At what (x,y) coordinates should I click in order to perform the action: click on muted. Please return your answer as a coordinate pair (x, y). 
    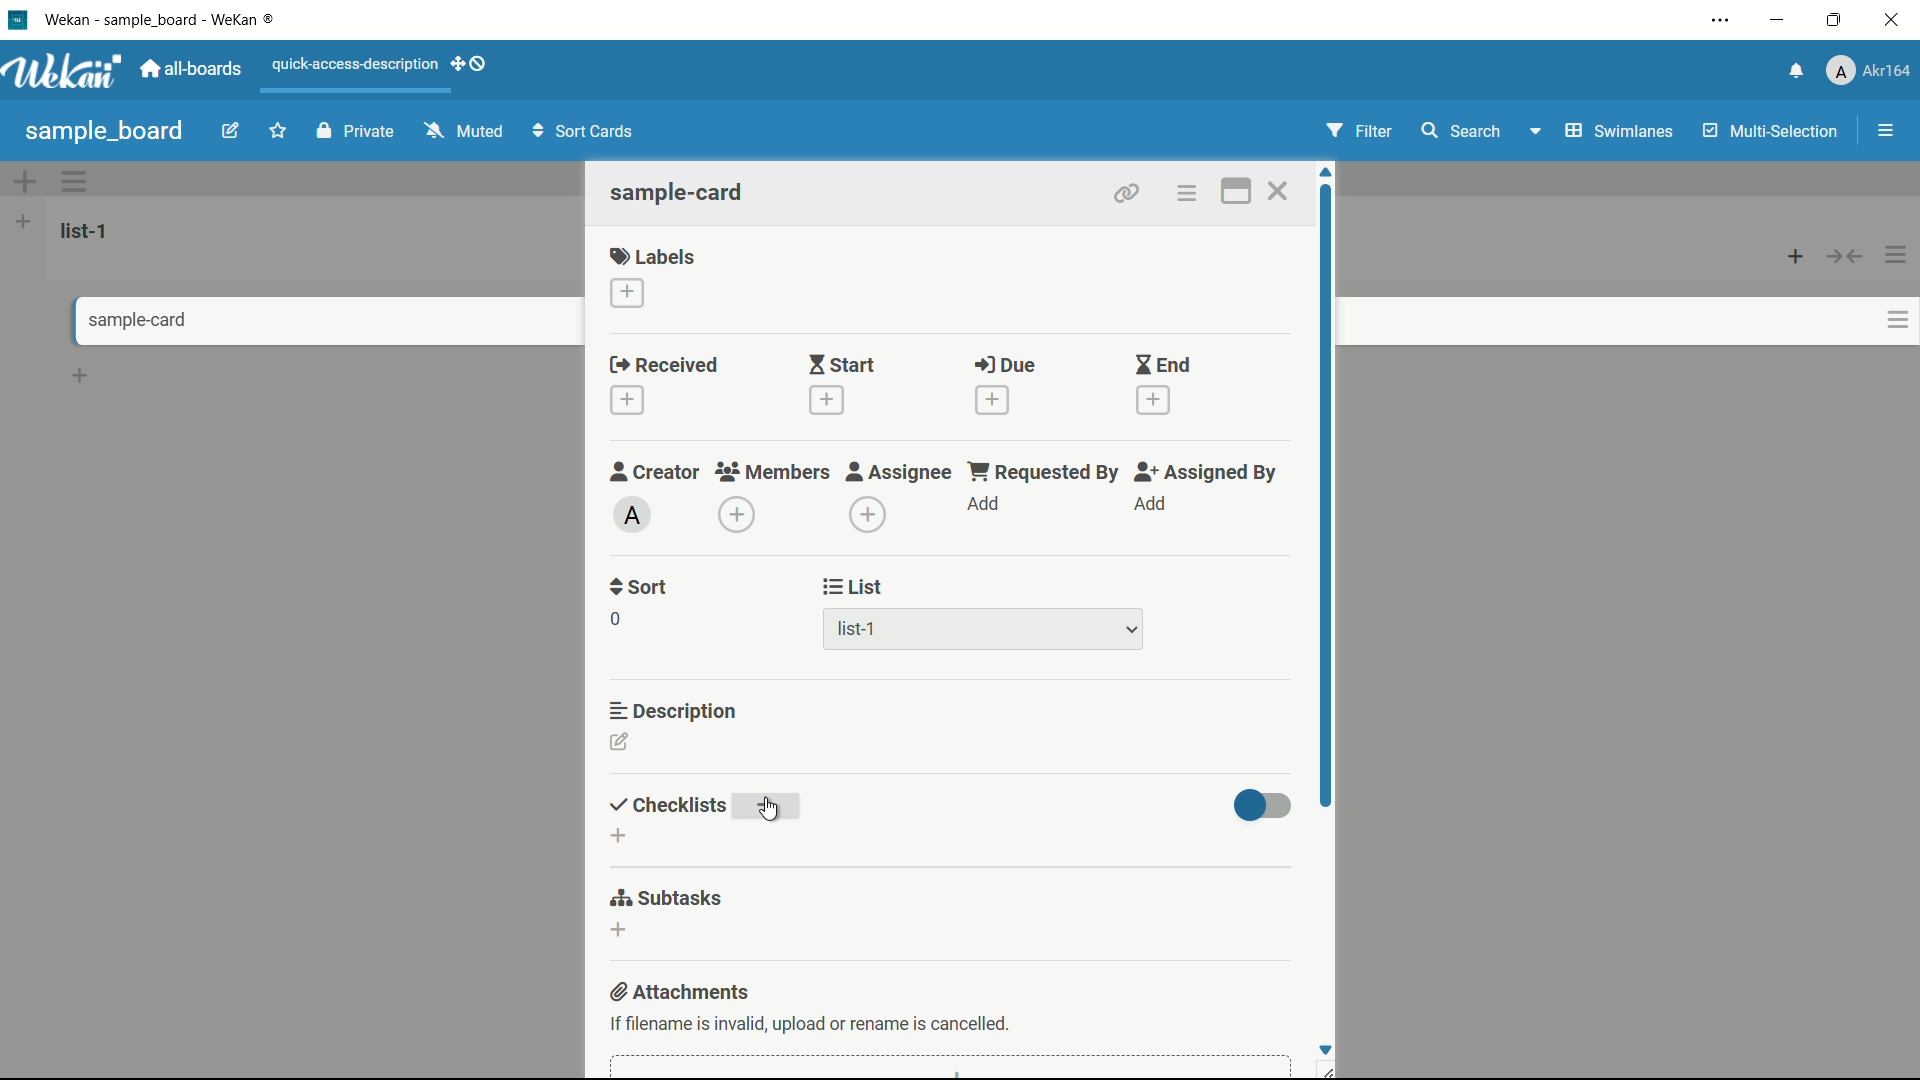
    Looking at the image, I should click on (461, 132).